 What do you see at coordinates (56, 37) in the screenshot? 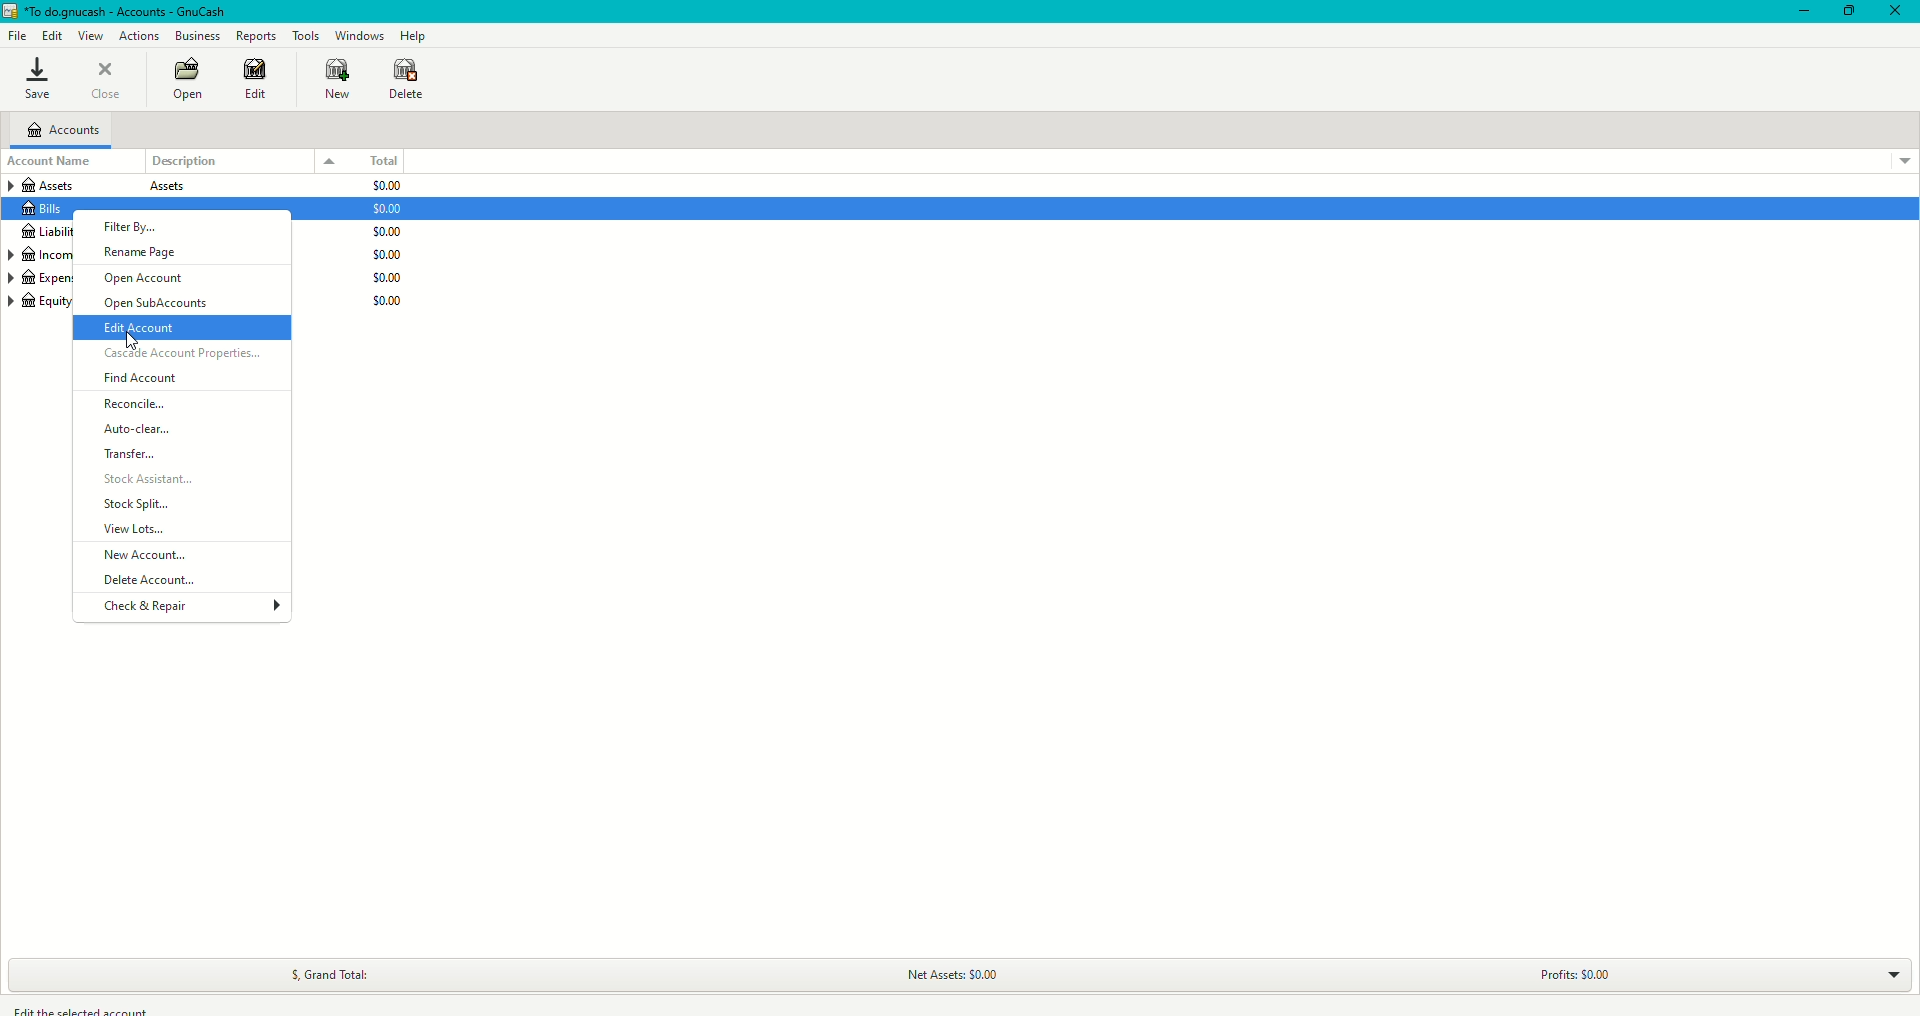
I see `Edit` at bounding box center [56, 37].